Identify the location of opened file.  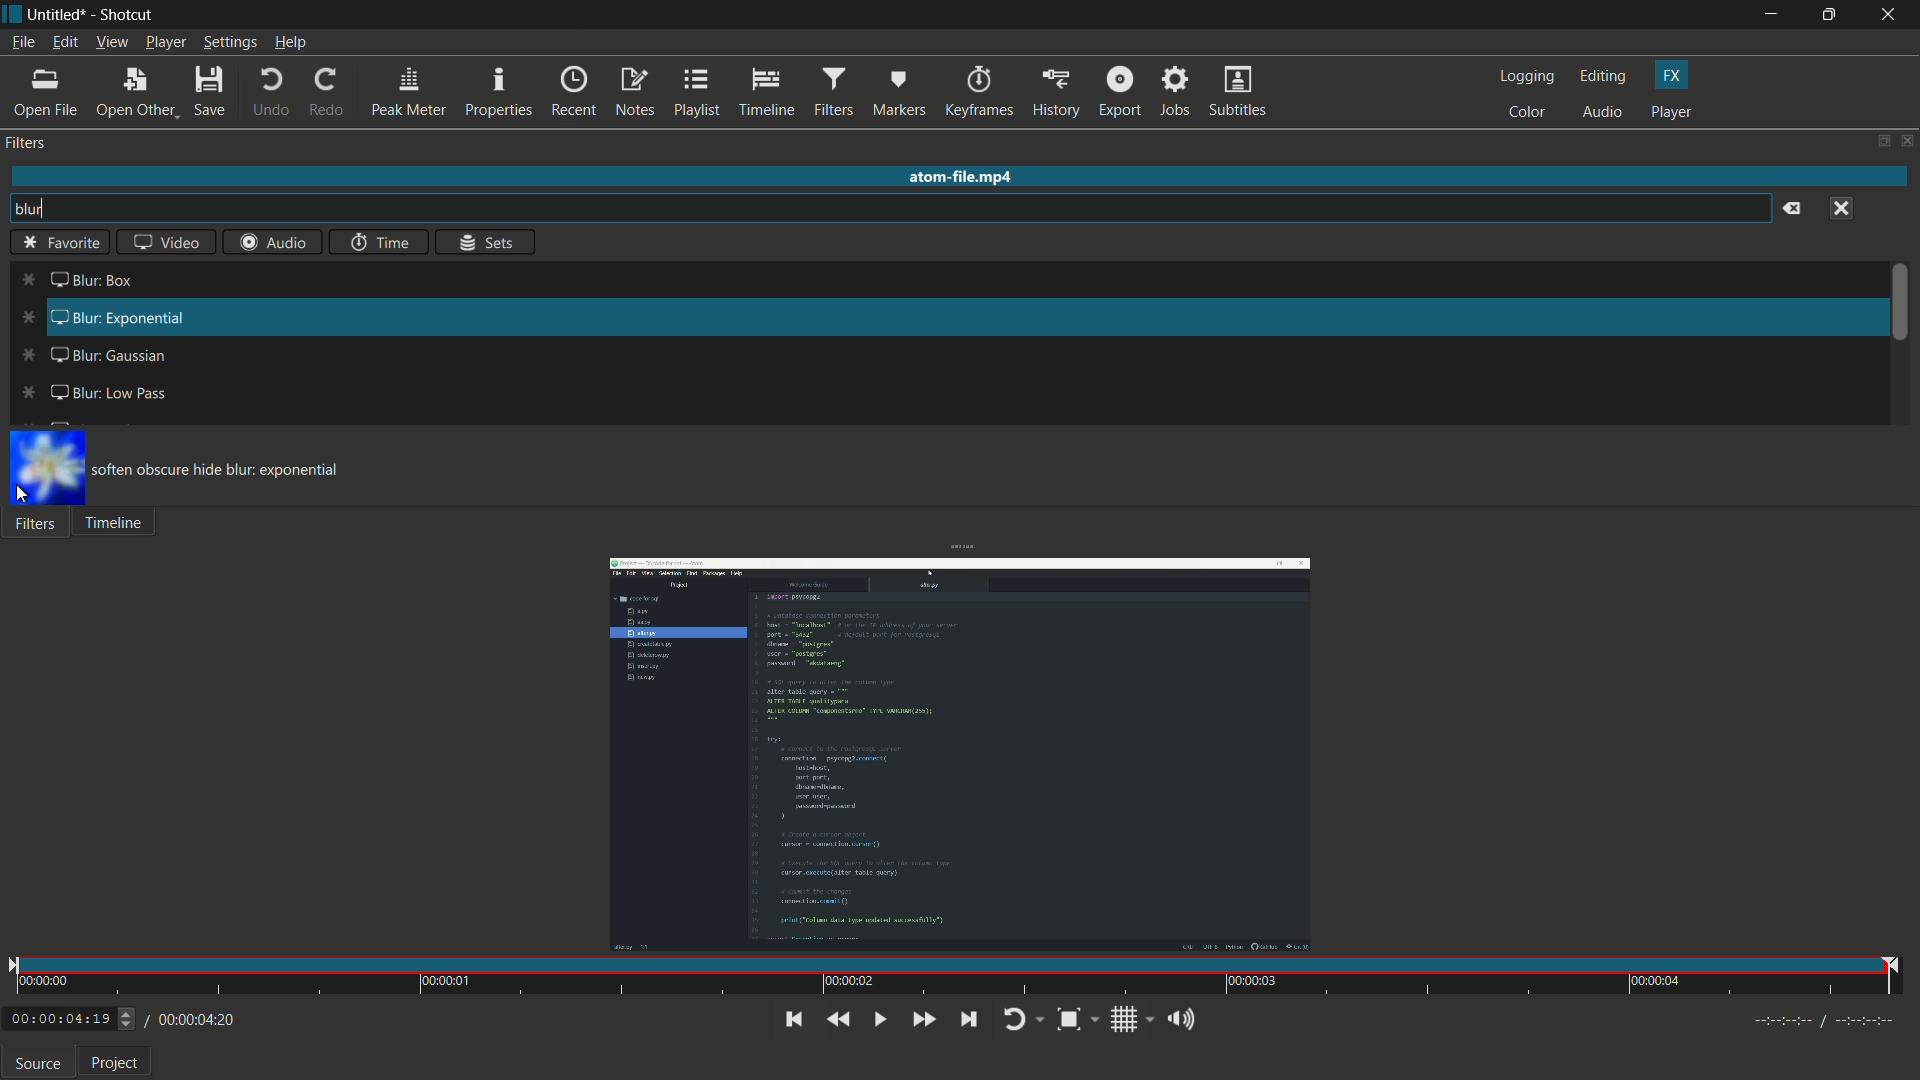
(958, 754).